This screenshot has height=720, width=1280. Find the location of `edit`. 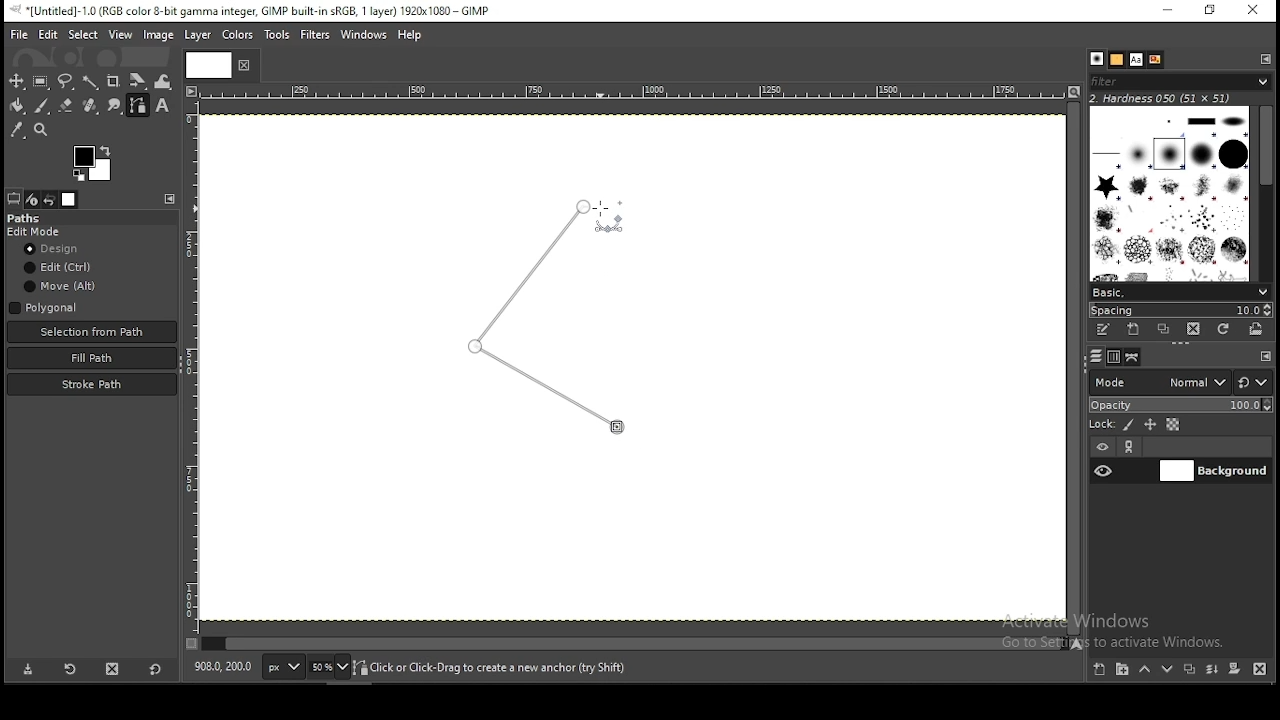

edit is located at coordinates (47, 35).